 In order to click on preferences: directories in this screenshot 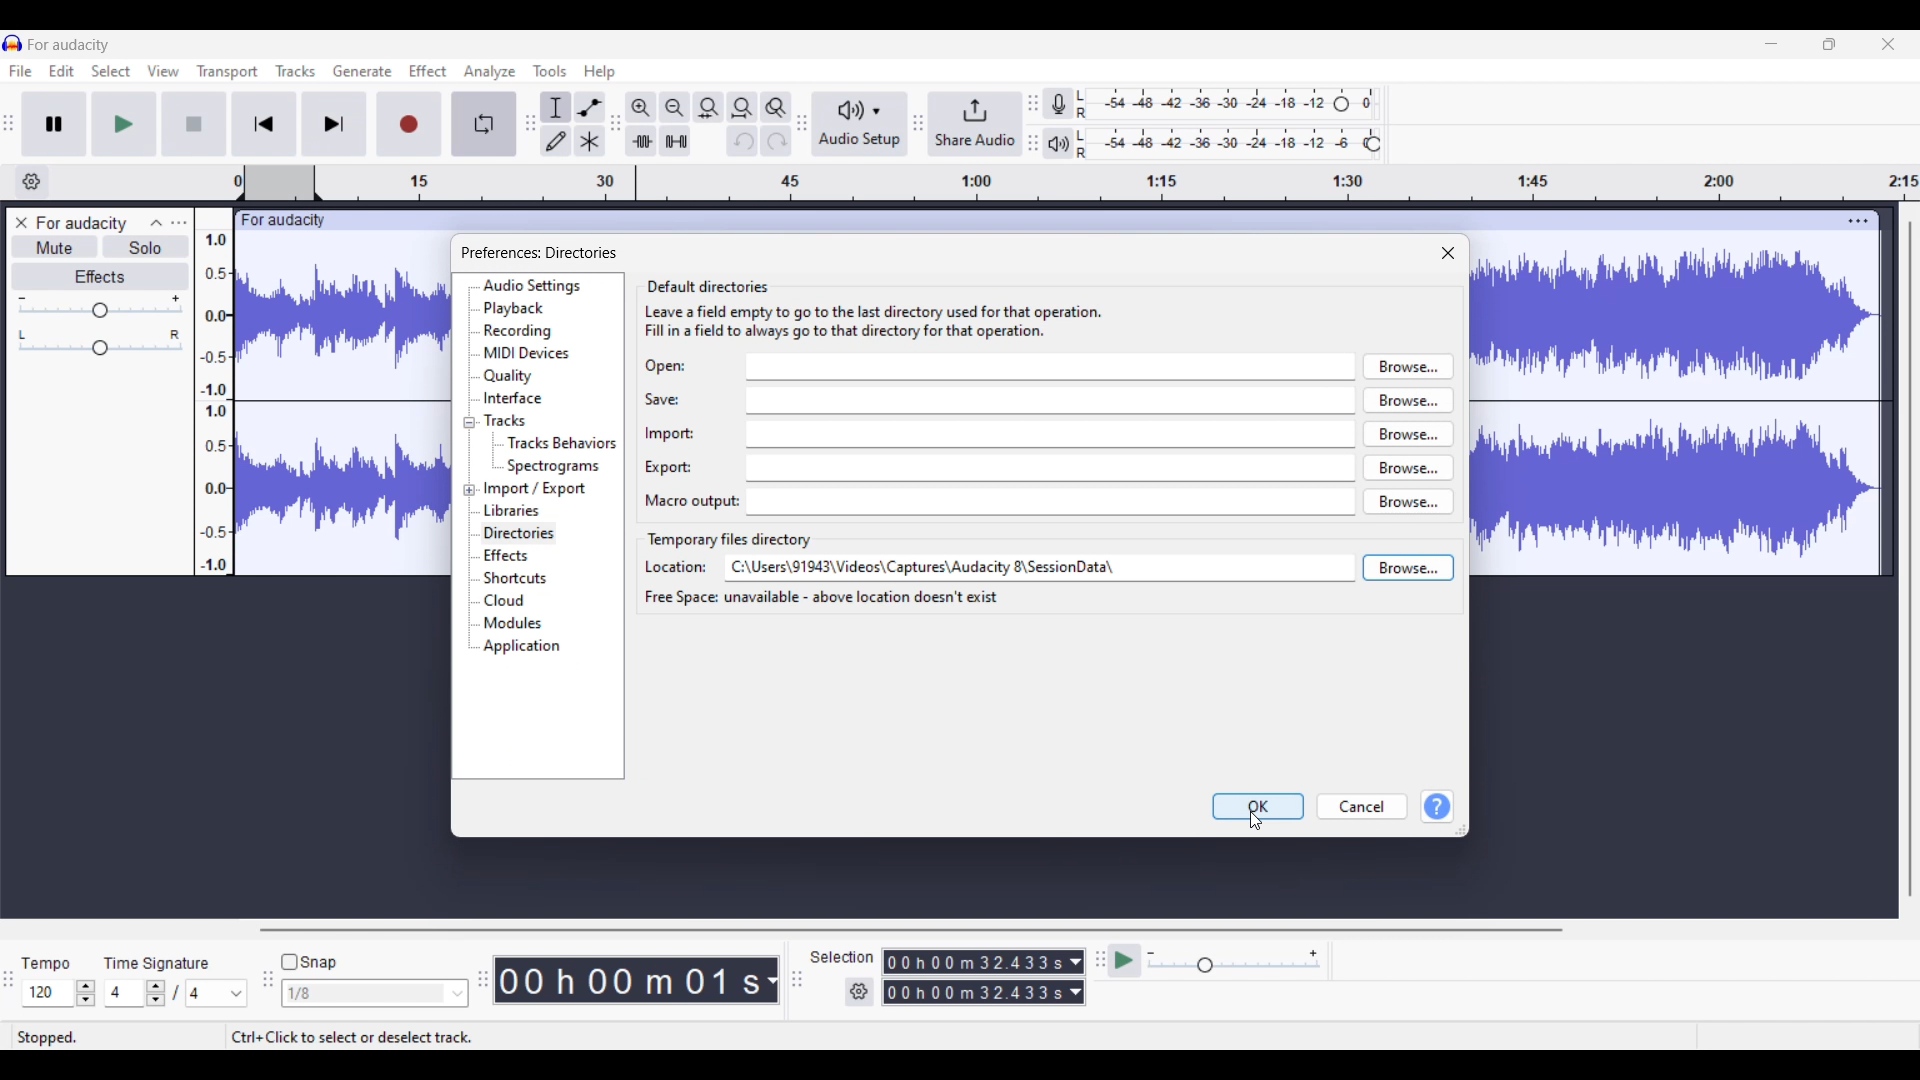, I will do `click(539, 253)`.